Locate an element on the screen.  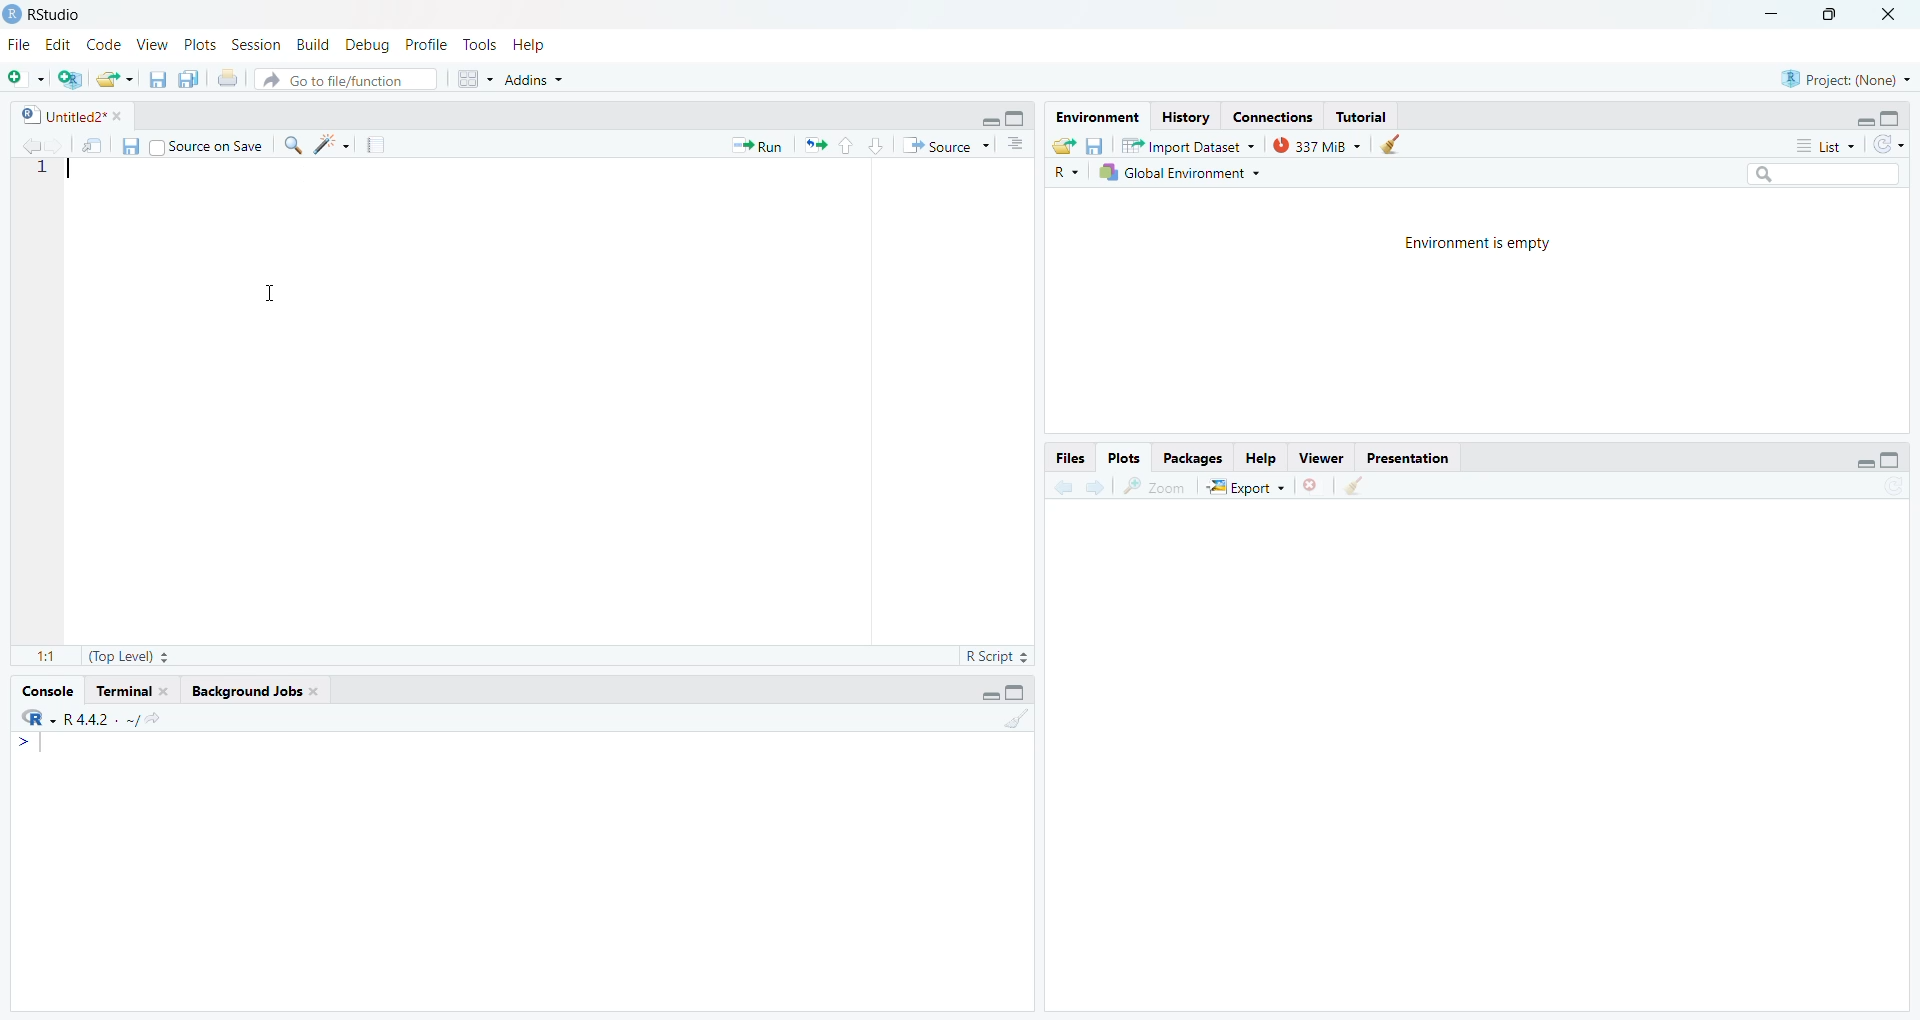
go to next section/chunk is located at coordinates (879, 146).